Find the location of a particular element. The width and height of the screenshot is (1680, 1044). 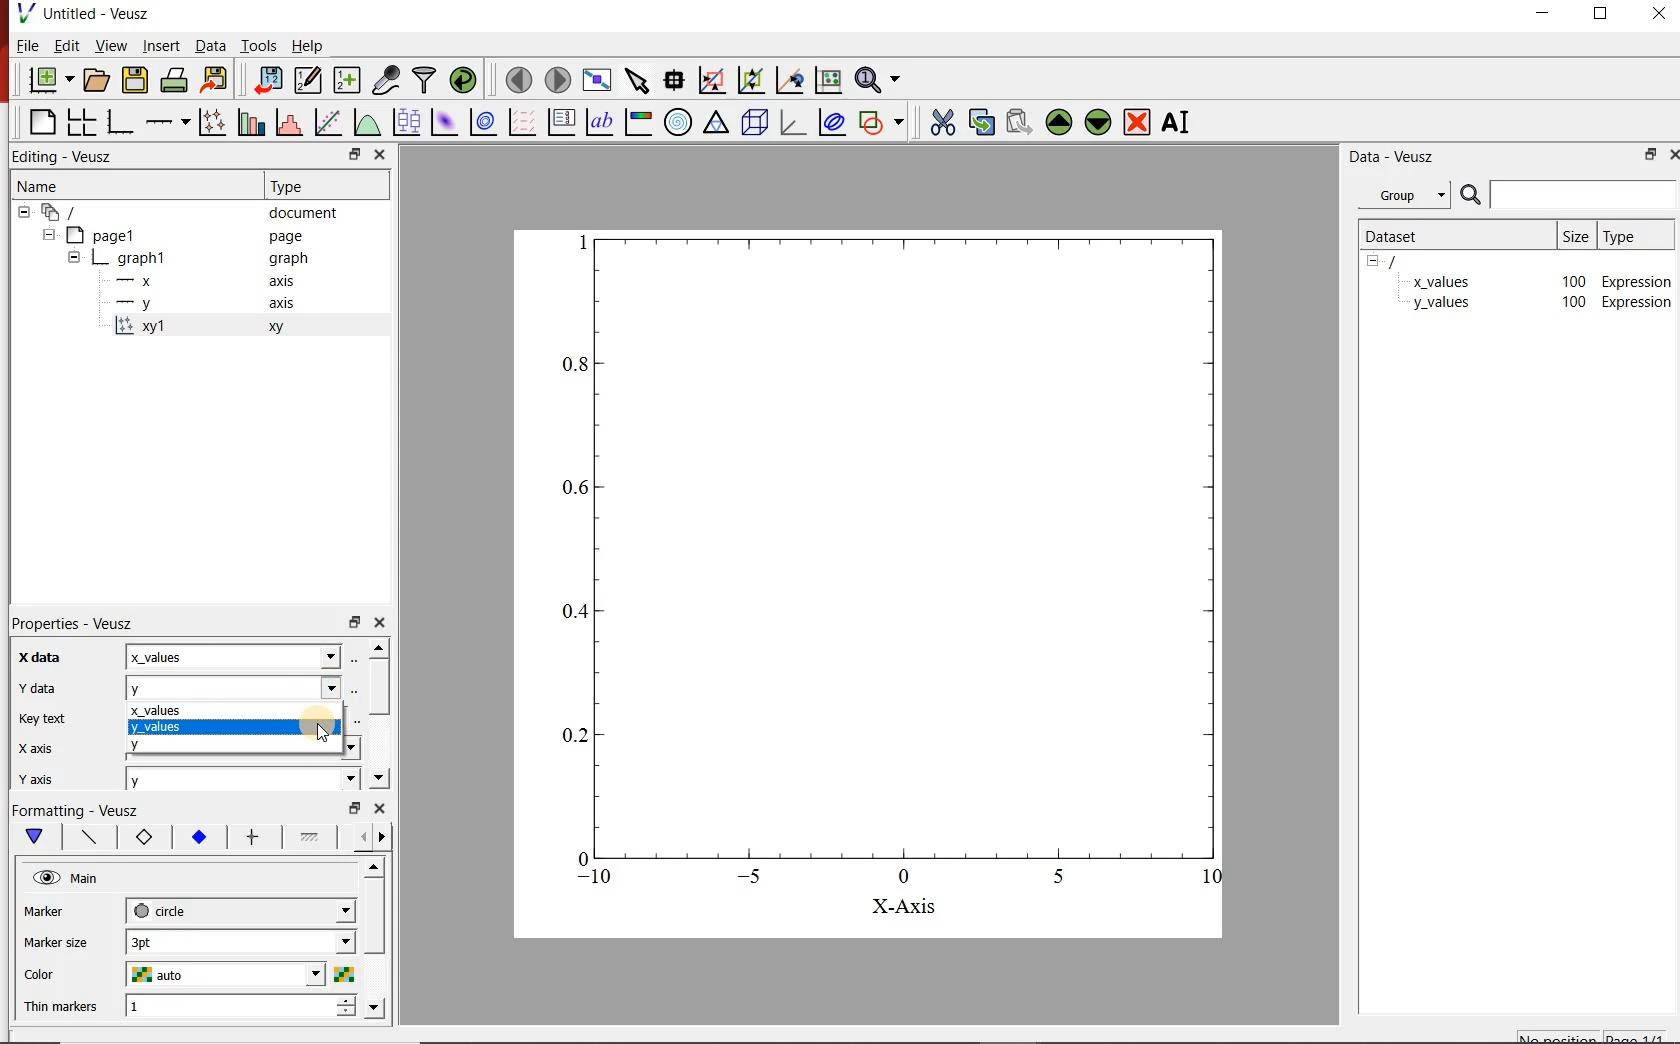

marker border is located at coordinates (143, 838).